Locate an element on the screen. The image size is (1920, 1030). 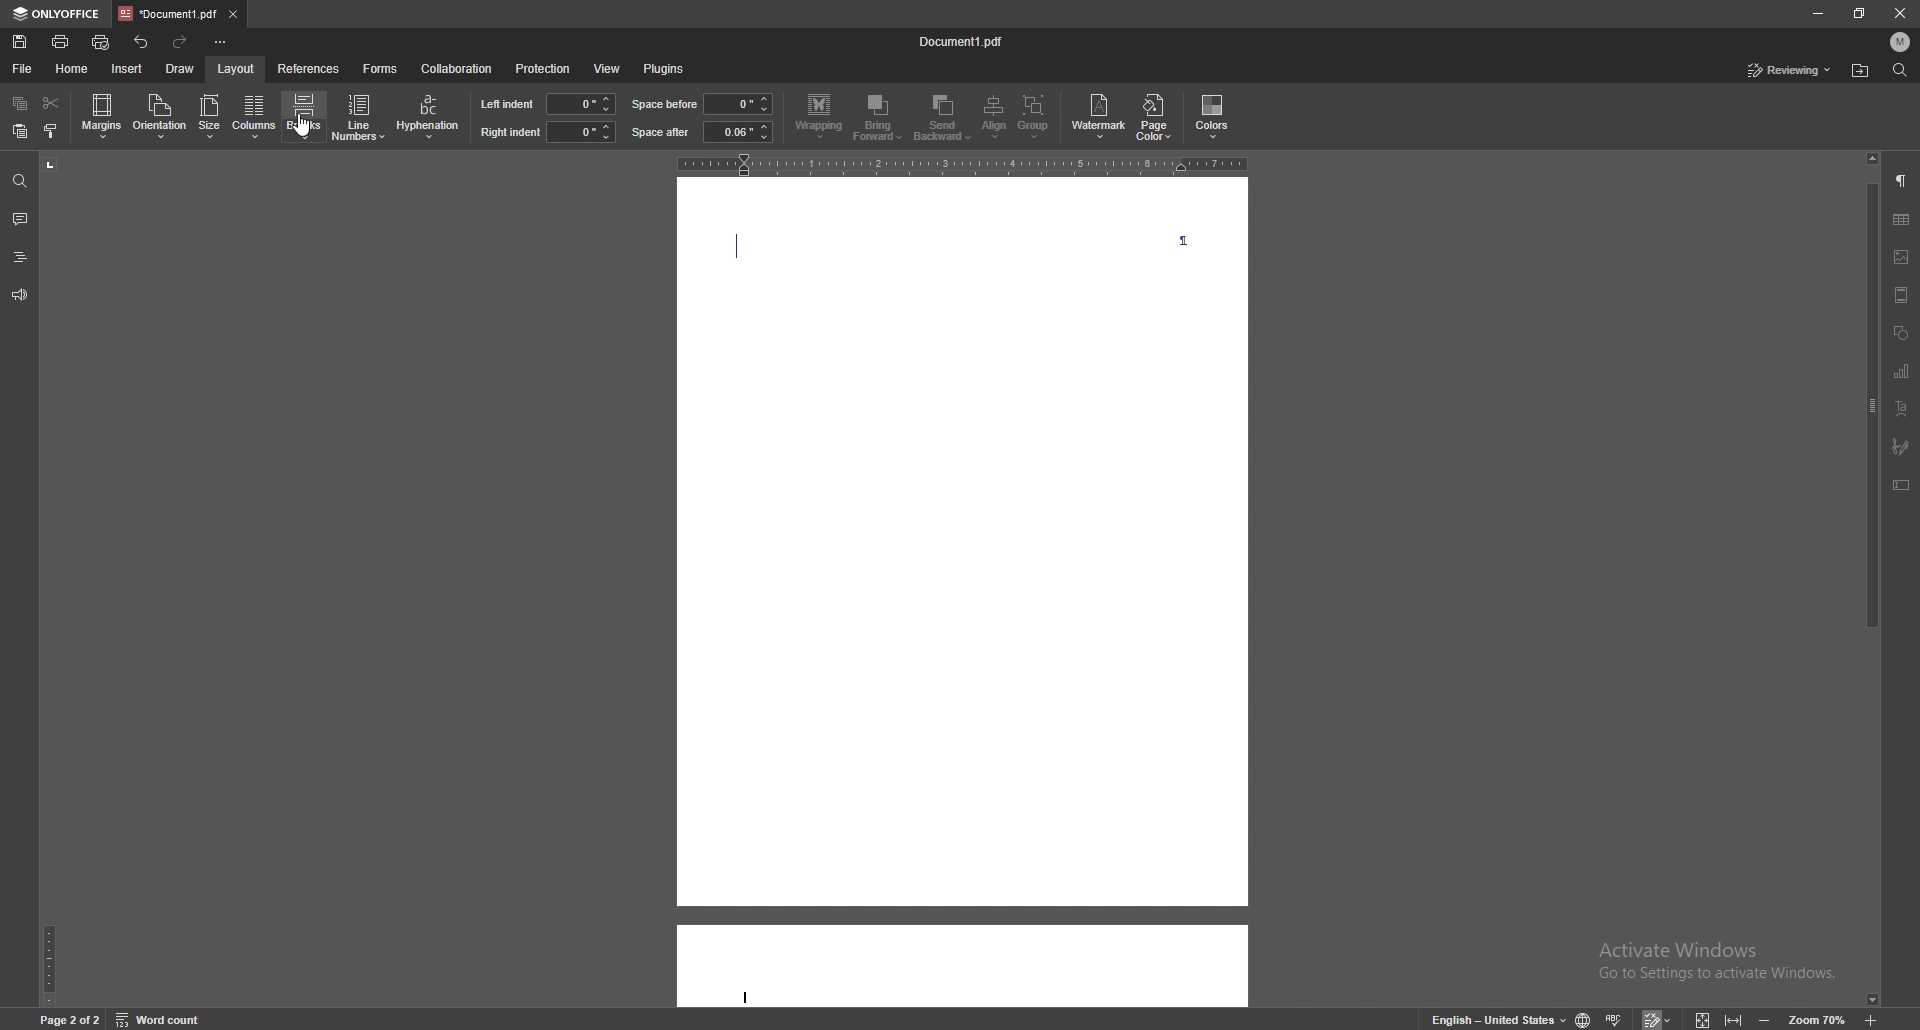
comment is located at coordinates (20, 219).